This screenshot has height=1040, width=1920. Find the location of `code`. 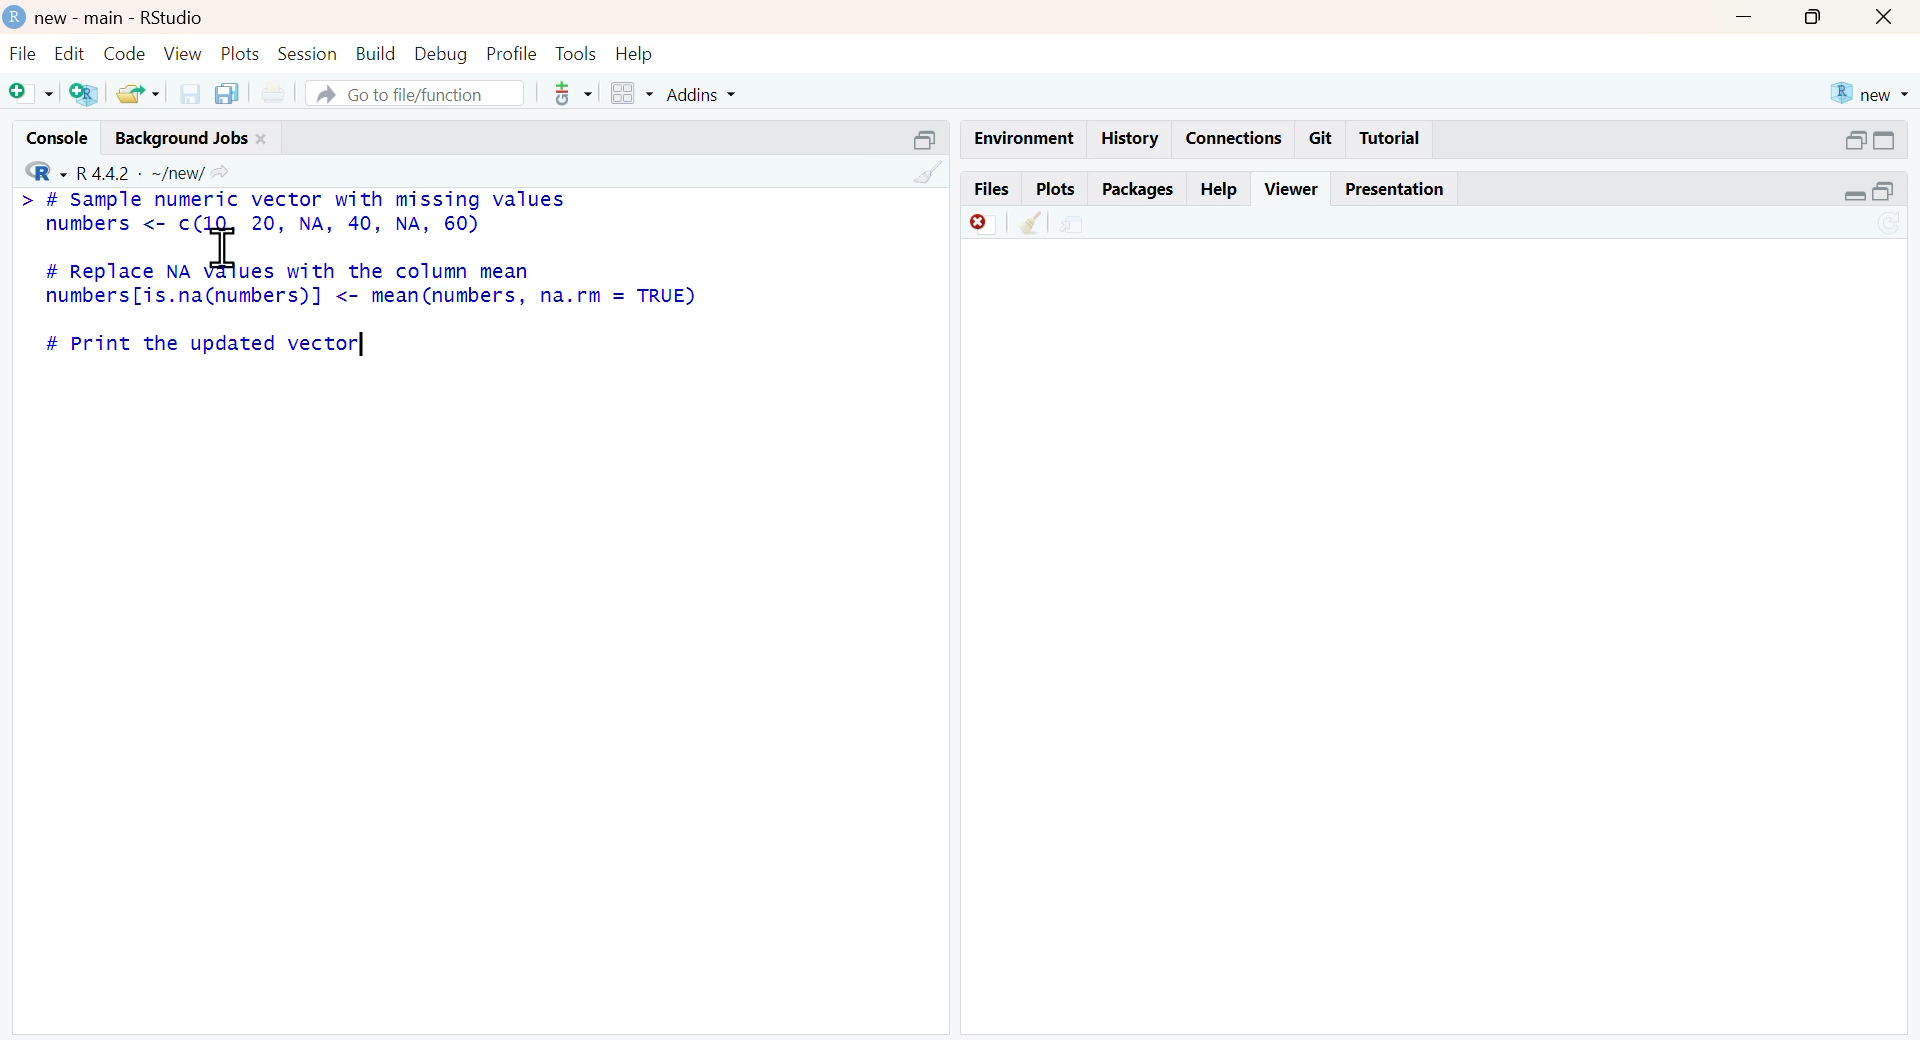

code is located at coordinates (126, 53).